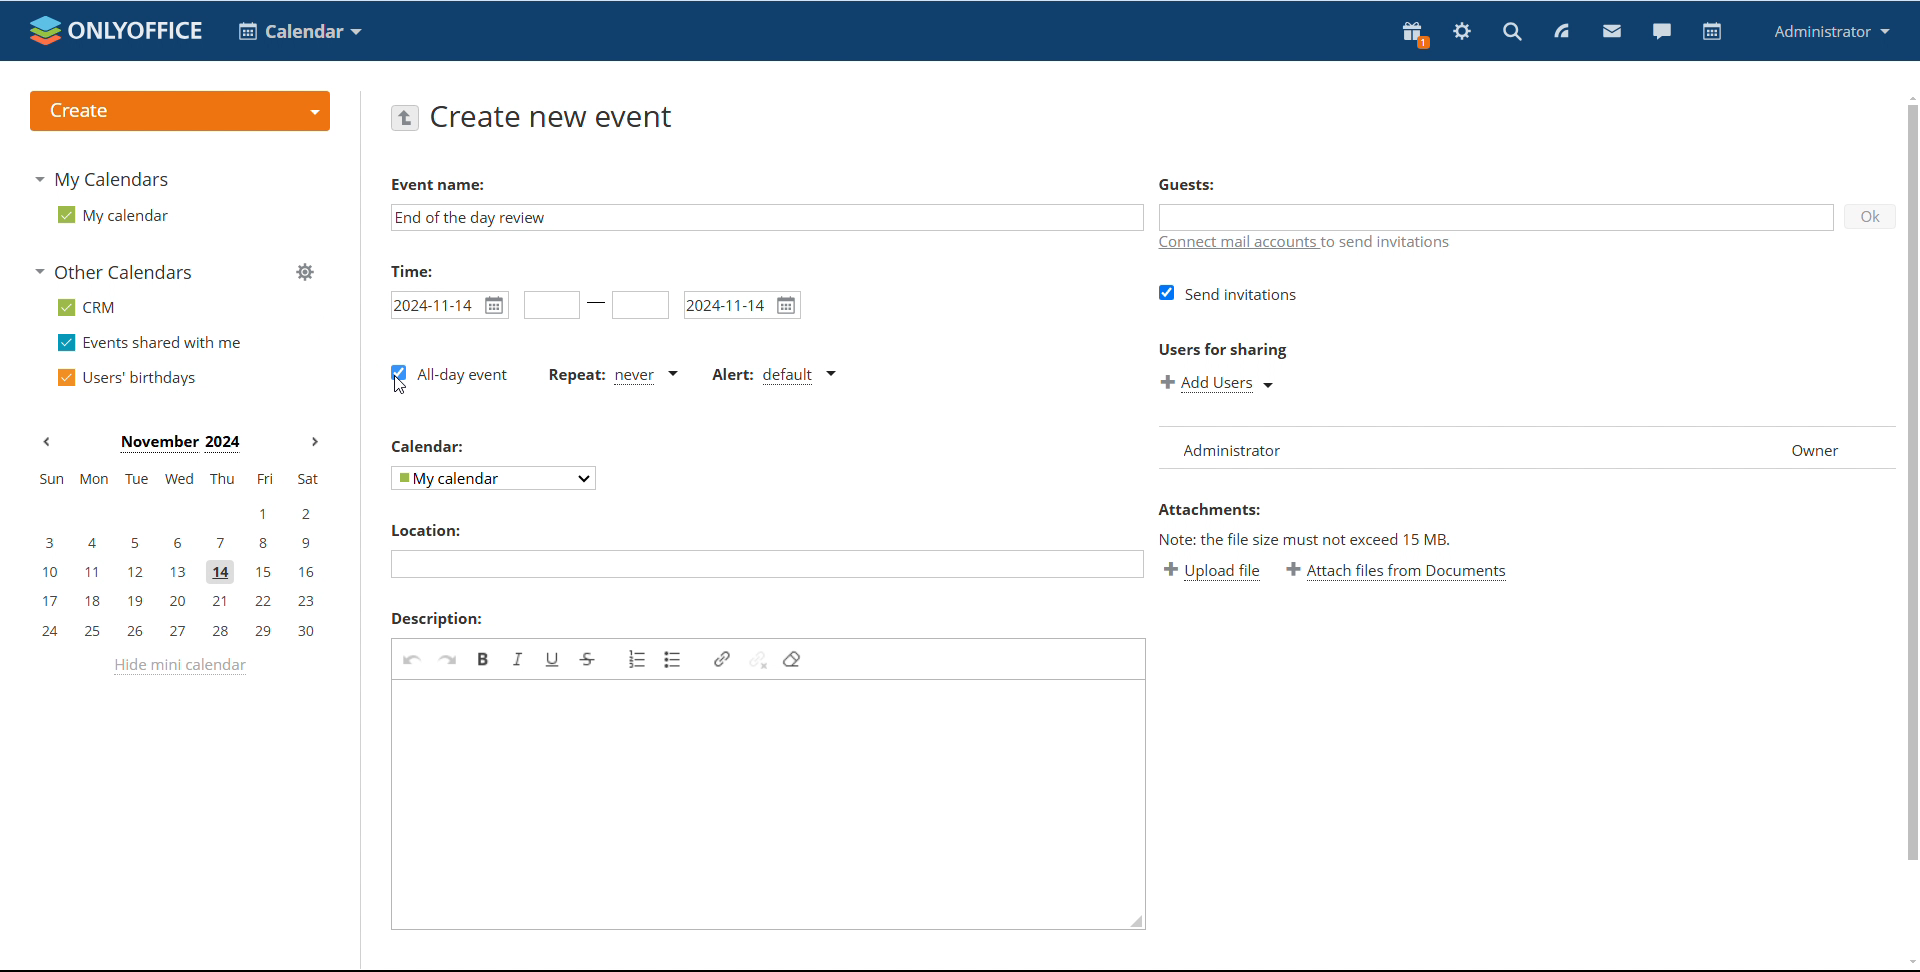 The width and height of the screenshot is (1920, 972). What do you see at coordinates (300, 31) in the screenshot?
I see `calendar` at bounding box center [300, 31].